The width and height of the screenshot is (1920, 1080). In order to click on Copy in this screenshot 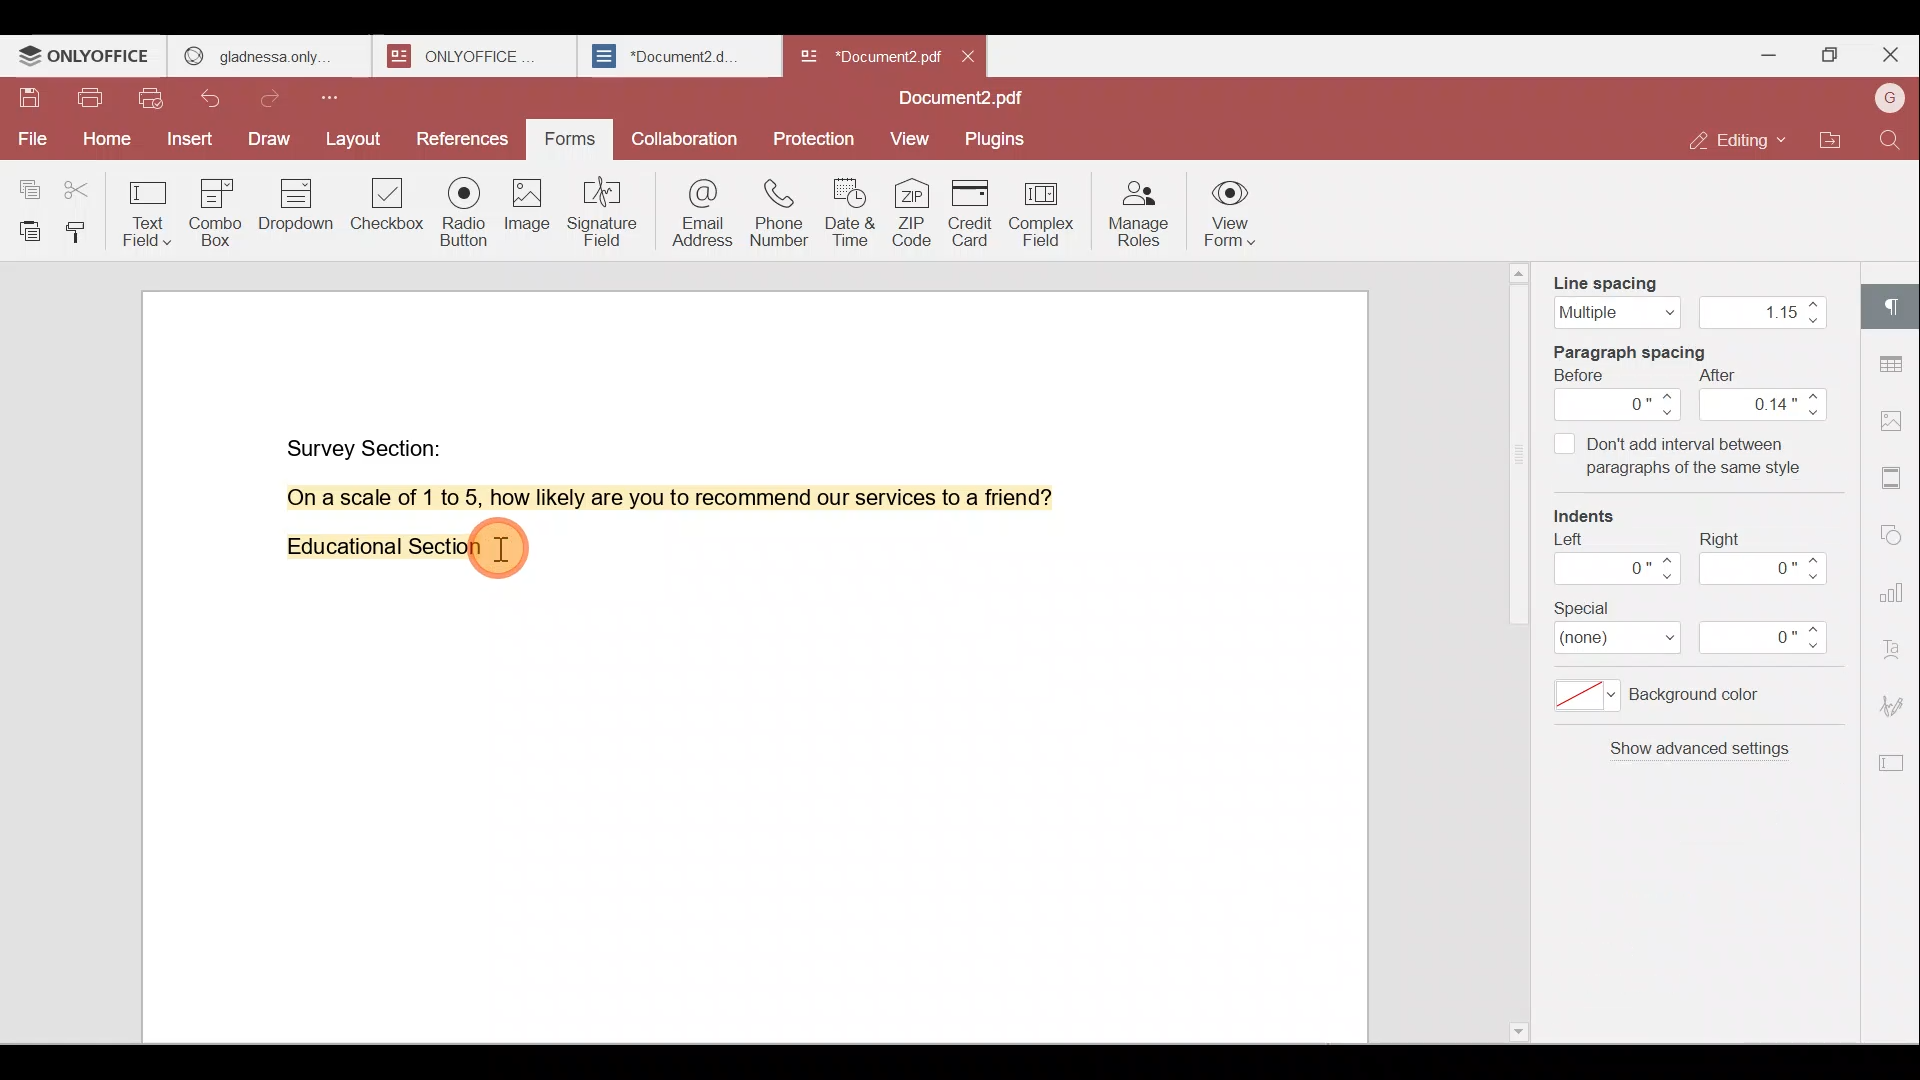, I will do `click(28, 181)`.